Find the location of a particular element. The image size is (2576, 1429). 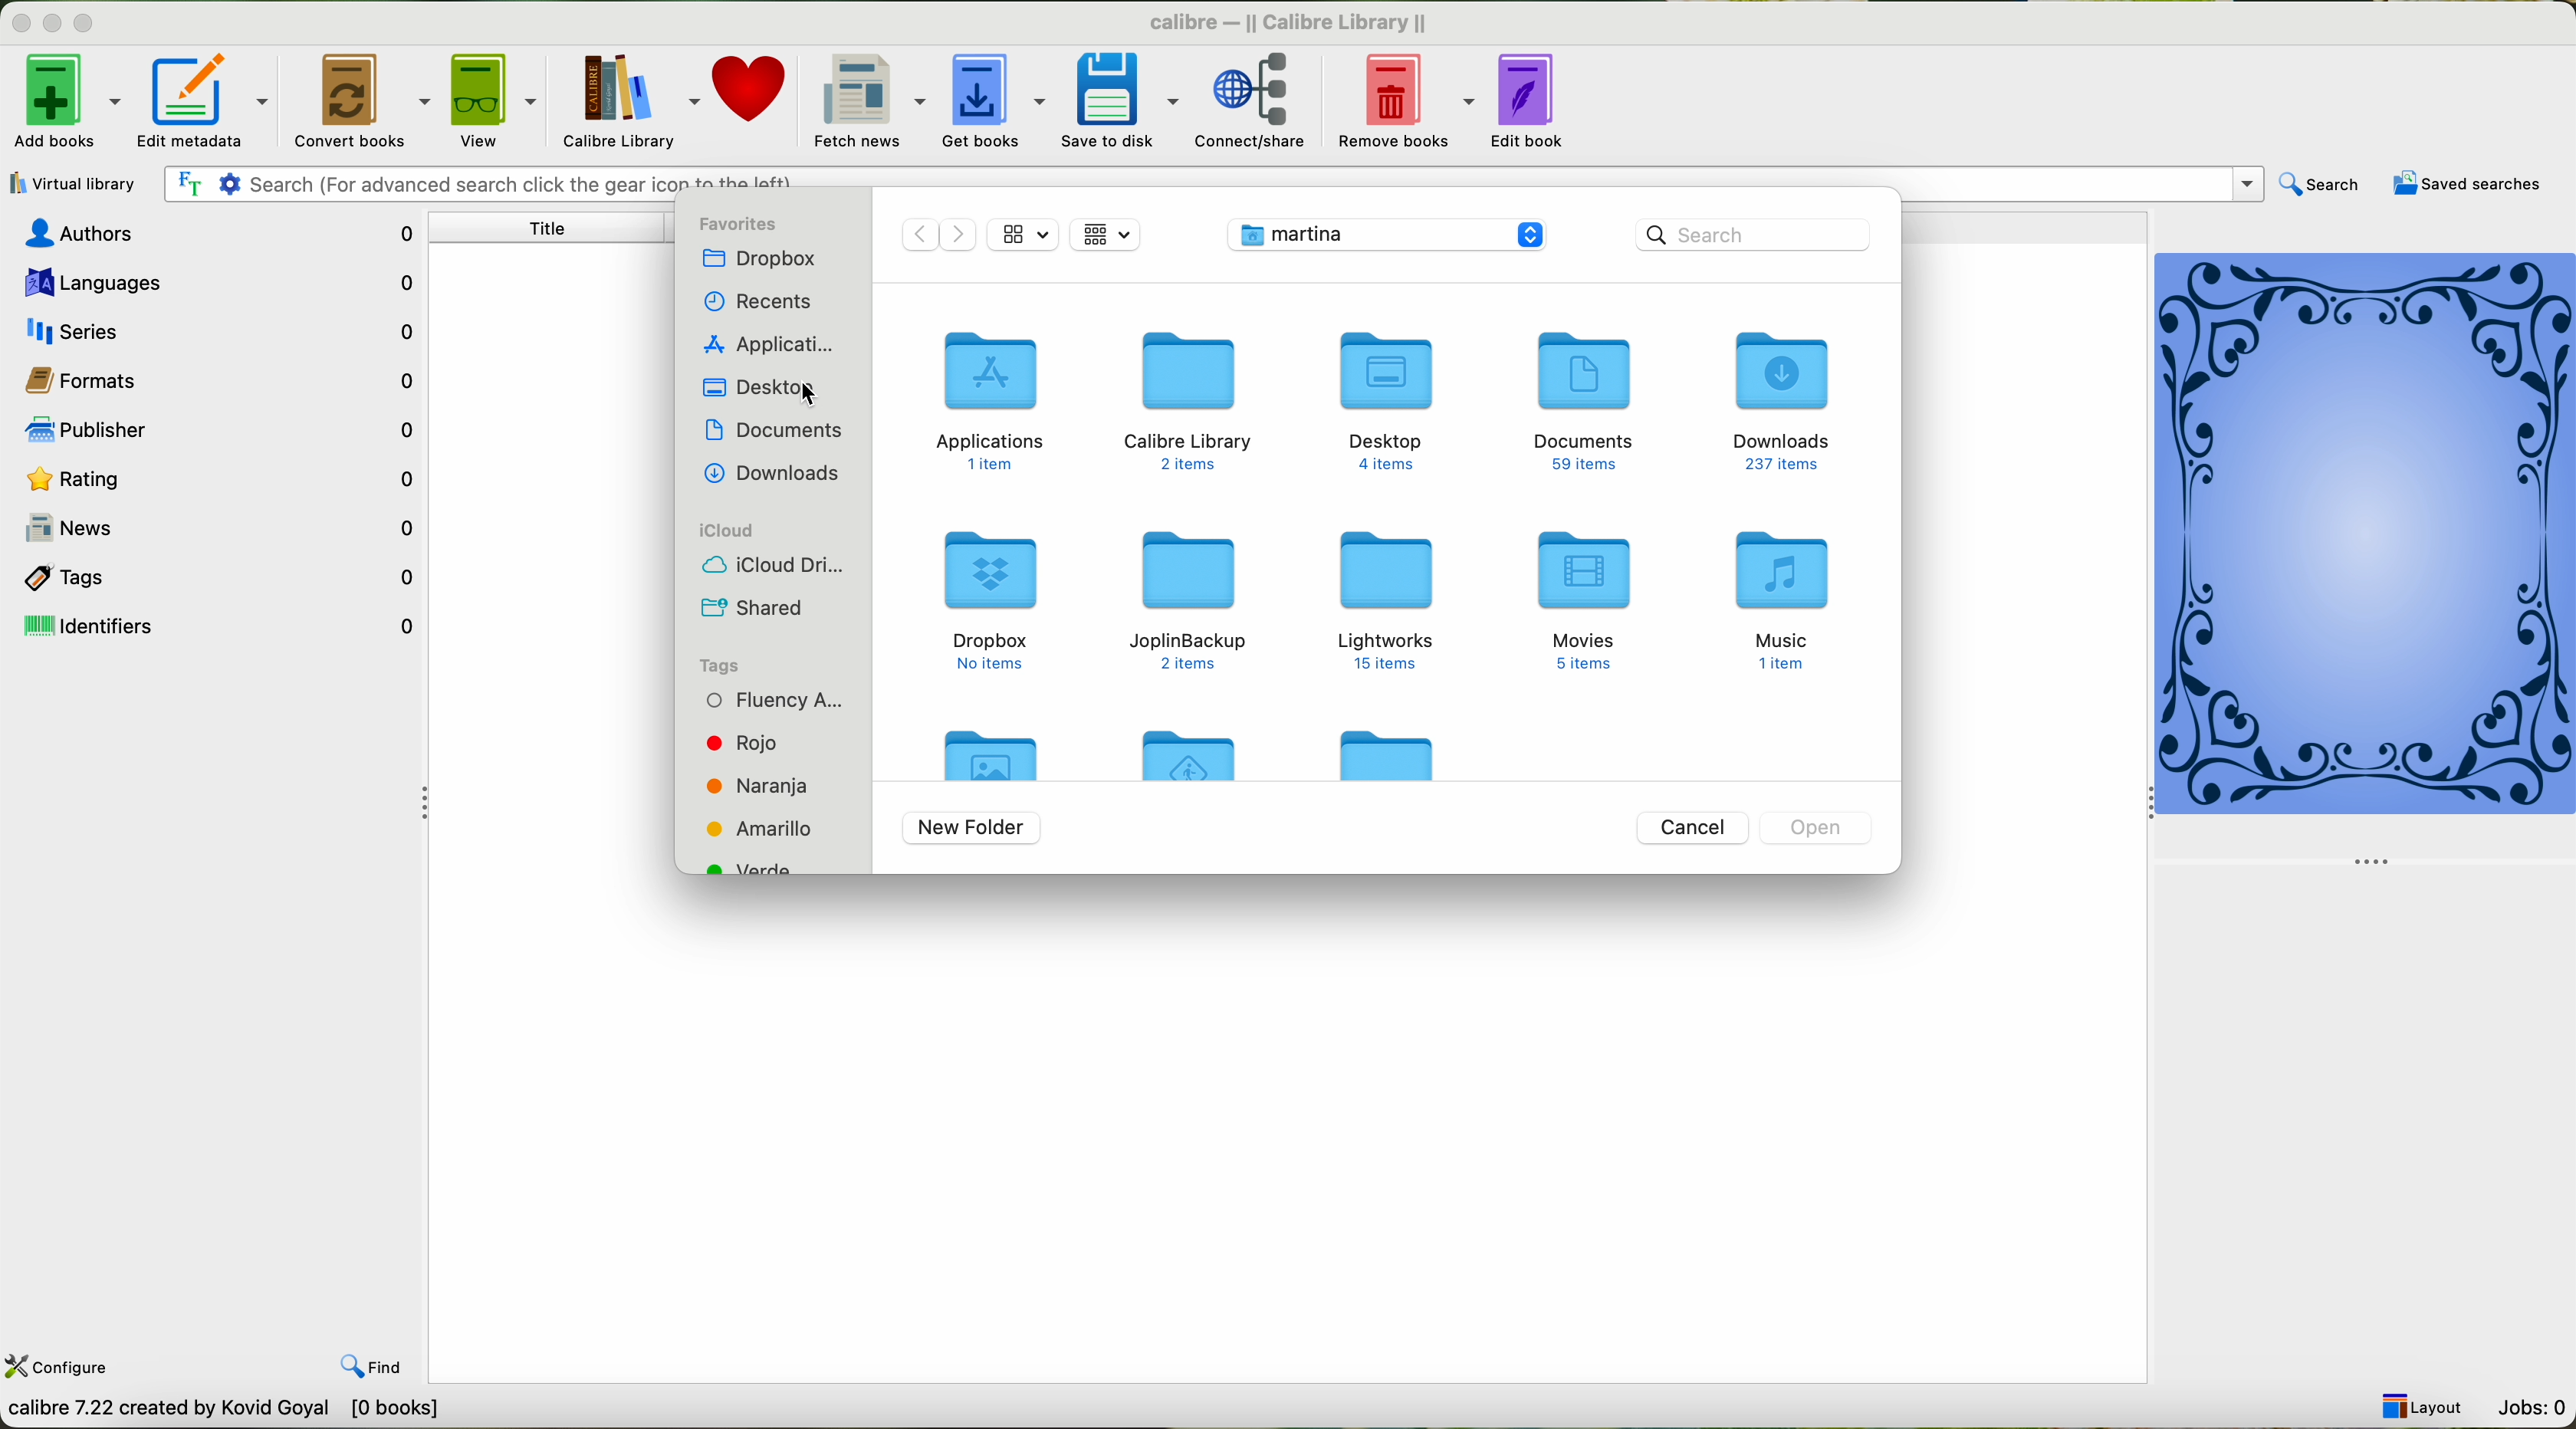

joplin backup is located at coordinates (1188, 601).